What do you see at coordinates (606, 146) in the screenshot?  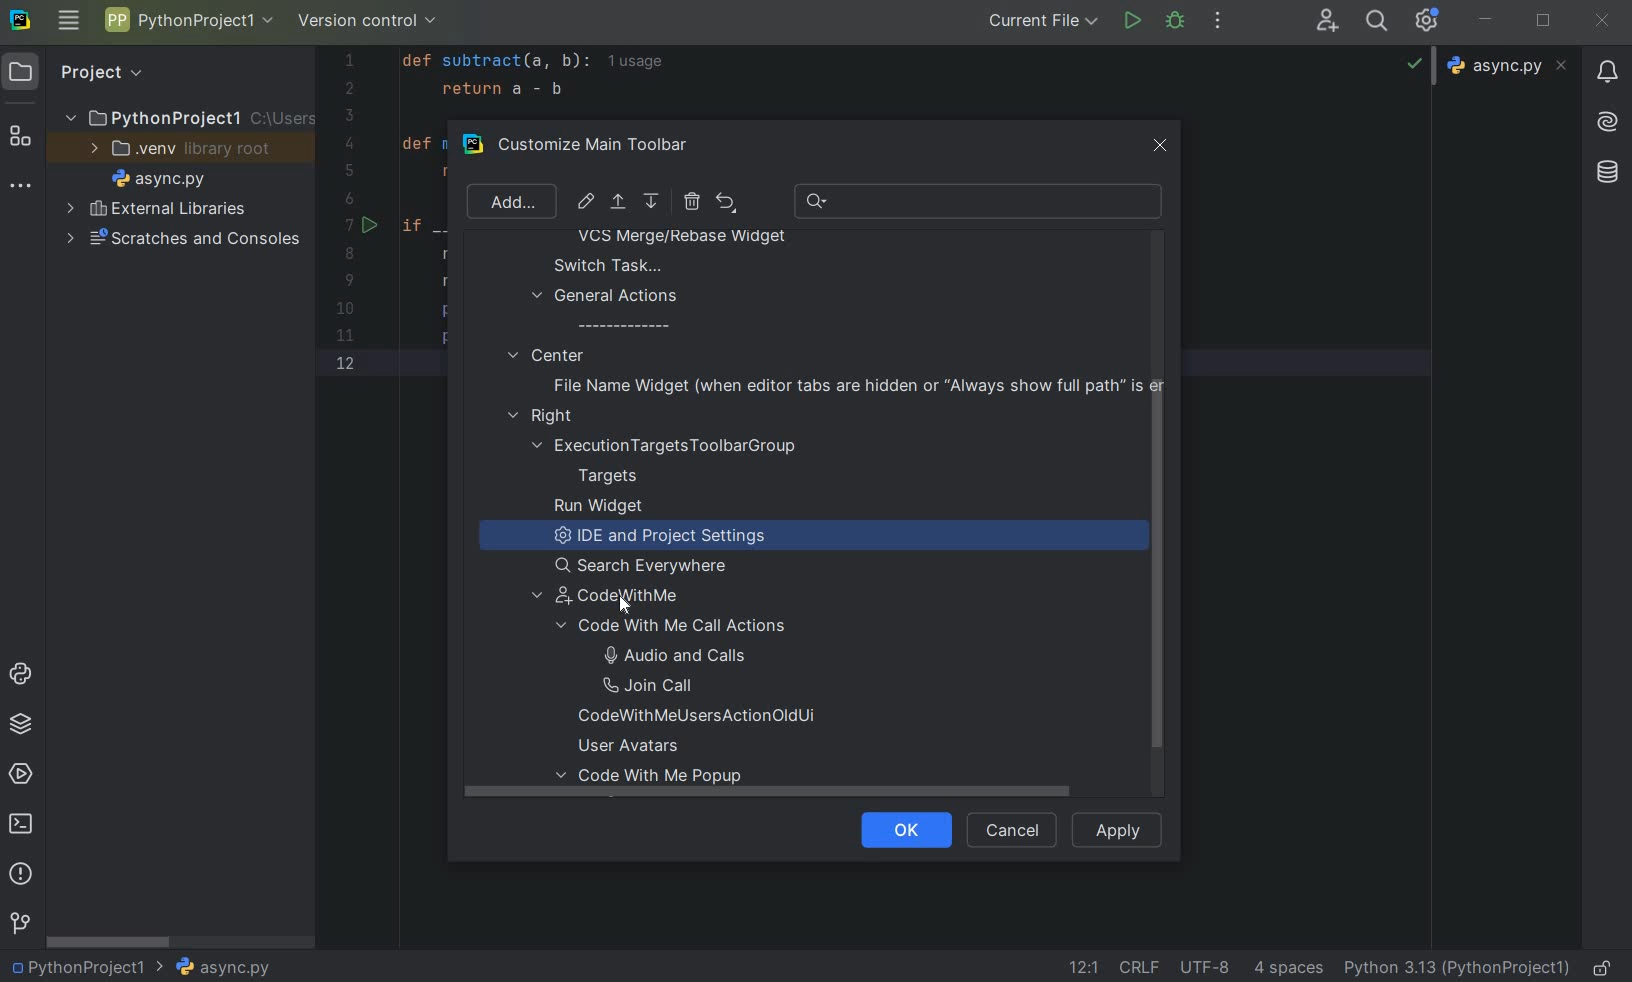 I see `CUSTOMIZE MAIN TOOLBAR` at bounding box center [606, 146].